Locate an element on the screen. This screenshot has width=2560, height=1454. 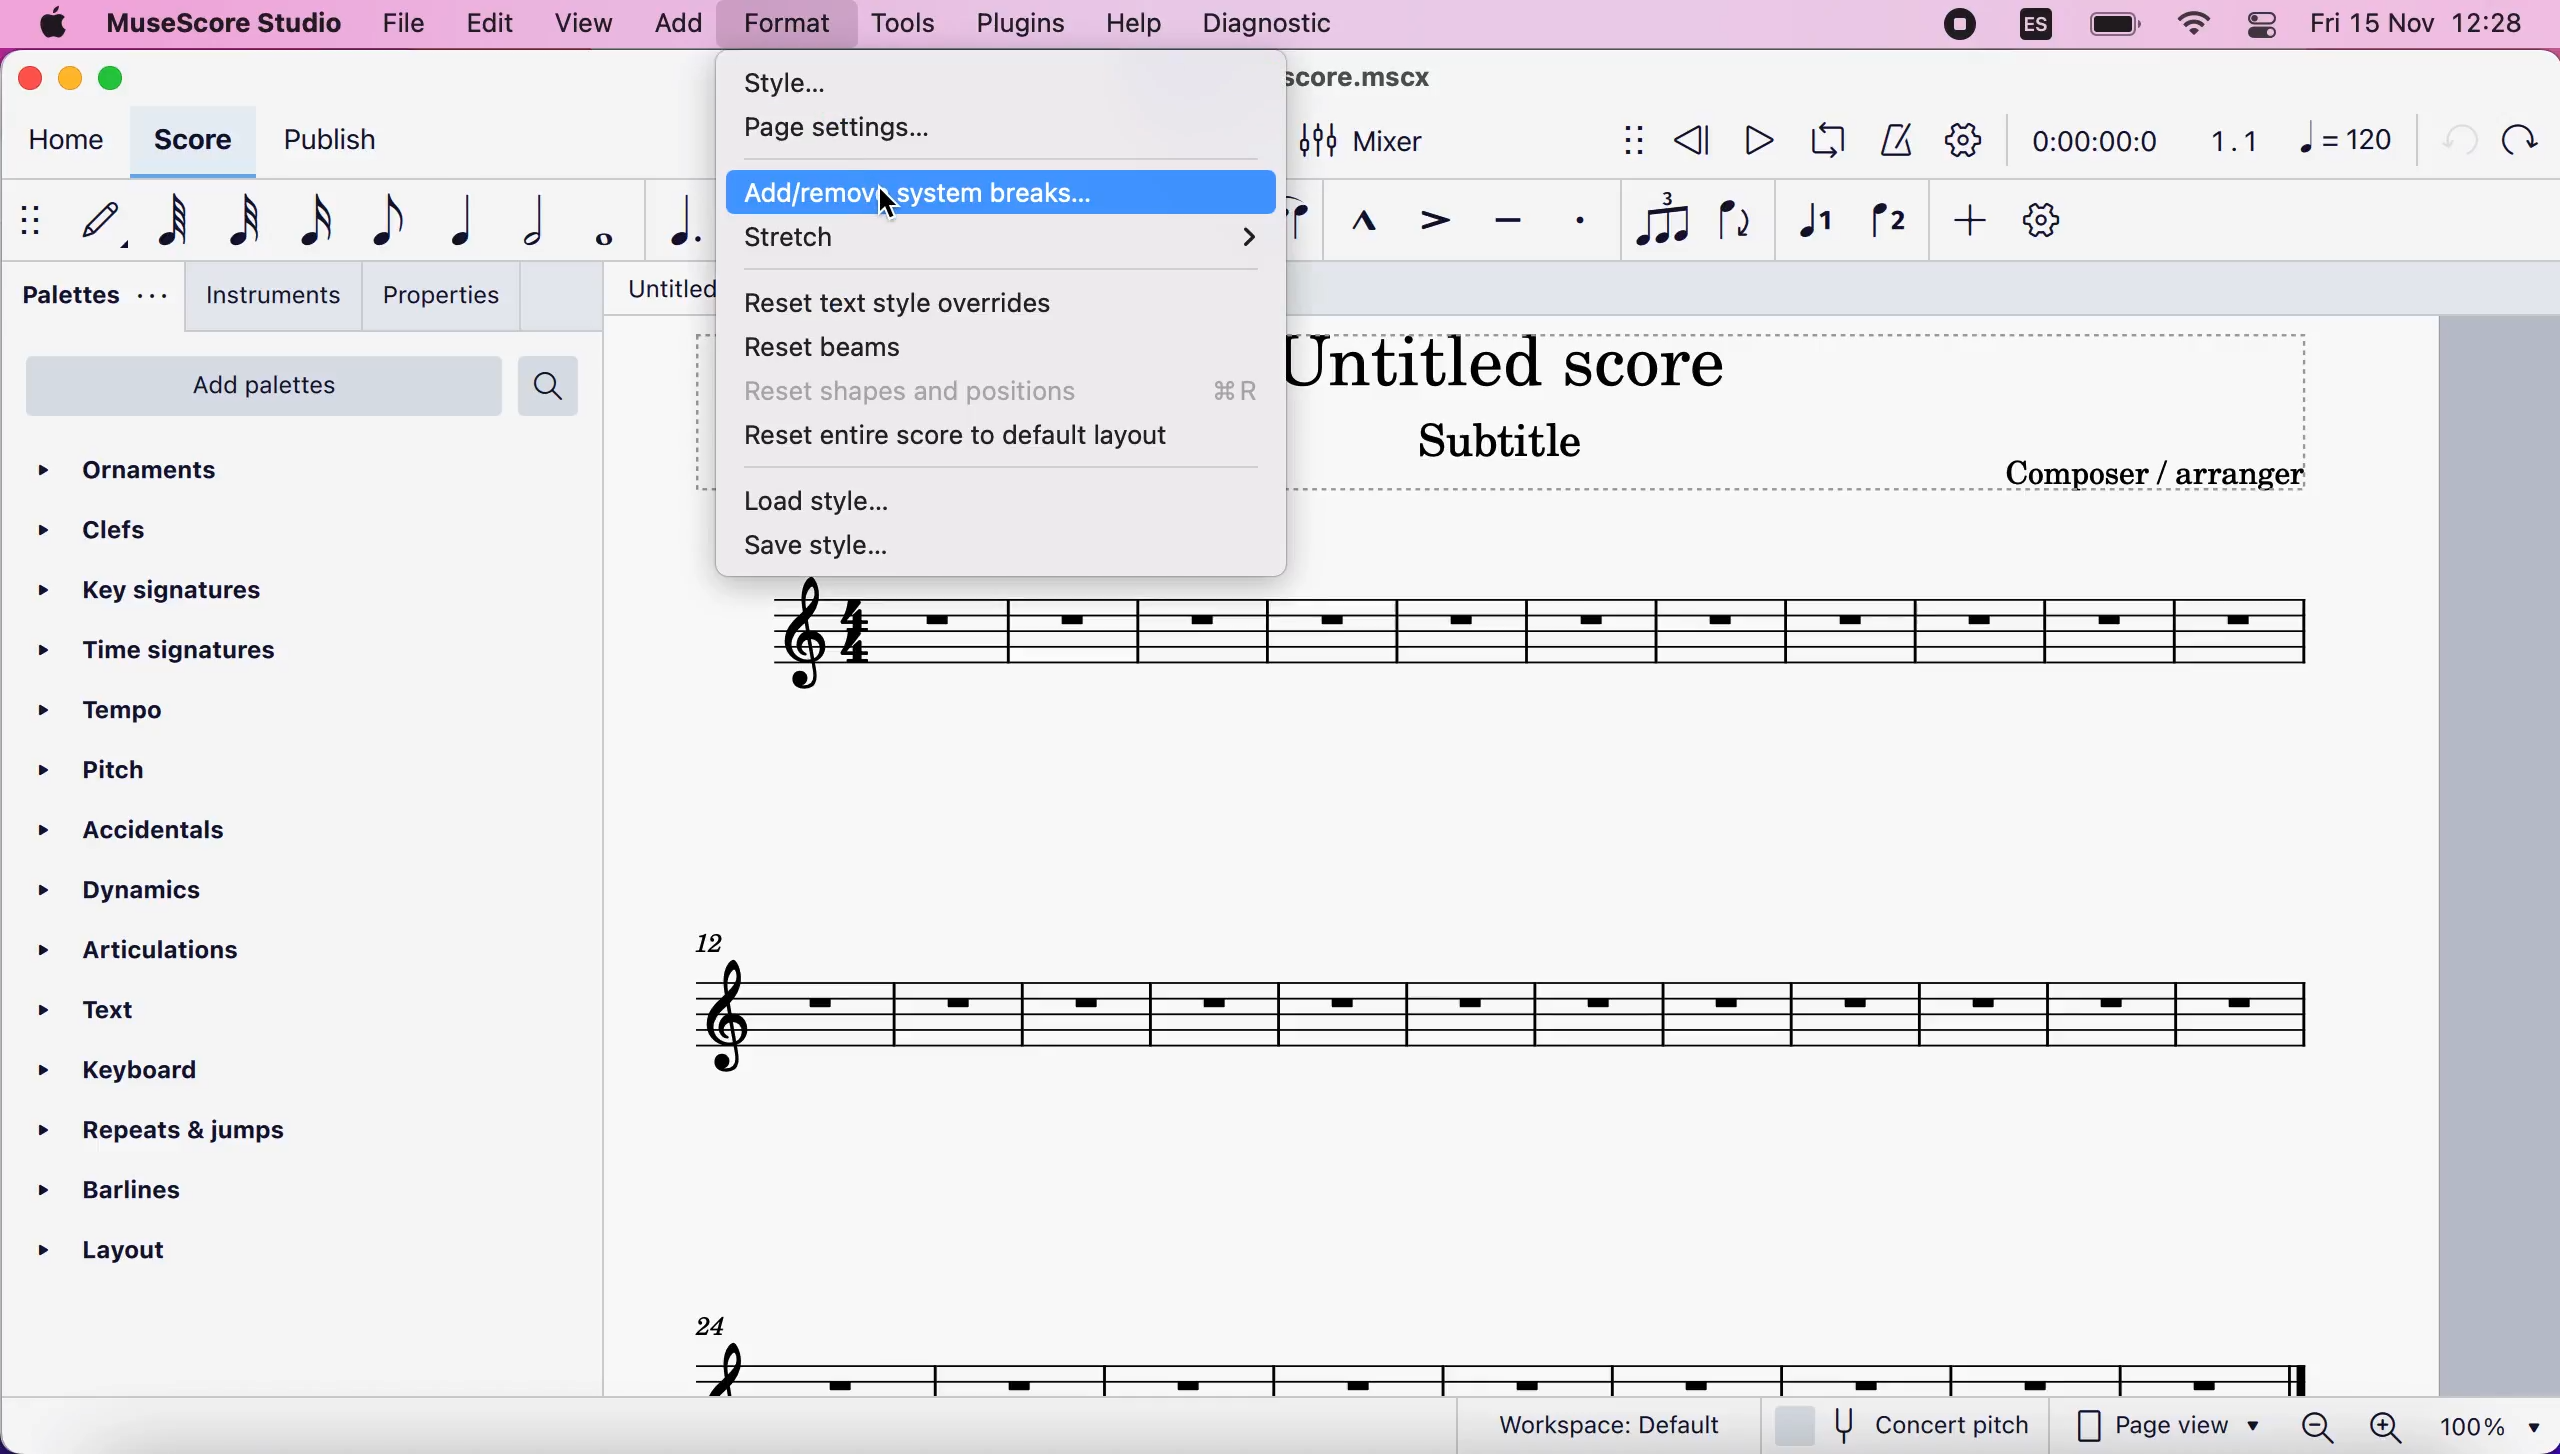
tuples is located at coordinates (1664, 221).